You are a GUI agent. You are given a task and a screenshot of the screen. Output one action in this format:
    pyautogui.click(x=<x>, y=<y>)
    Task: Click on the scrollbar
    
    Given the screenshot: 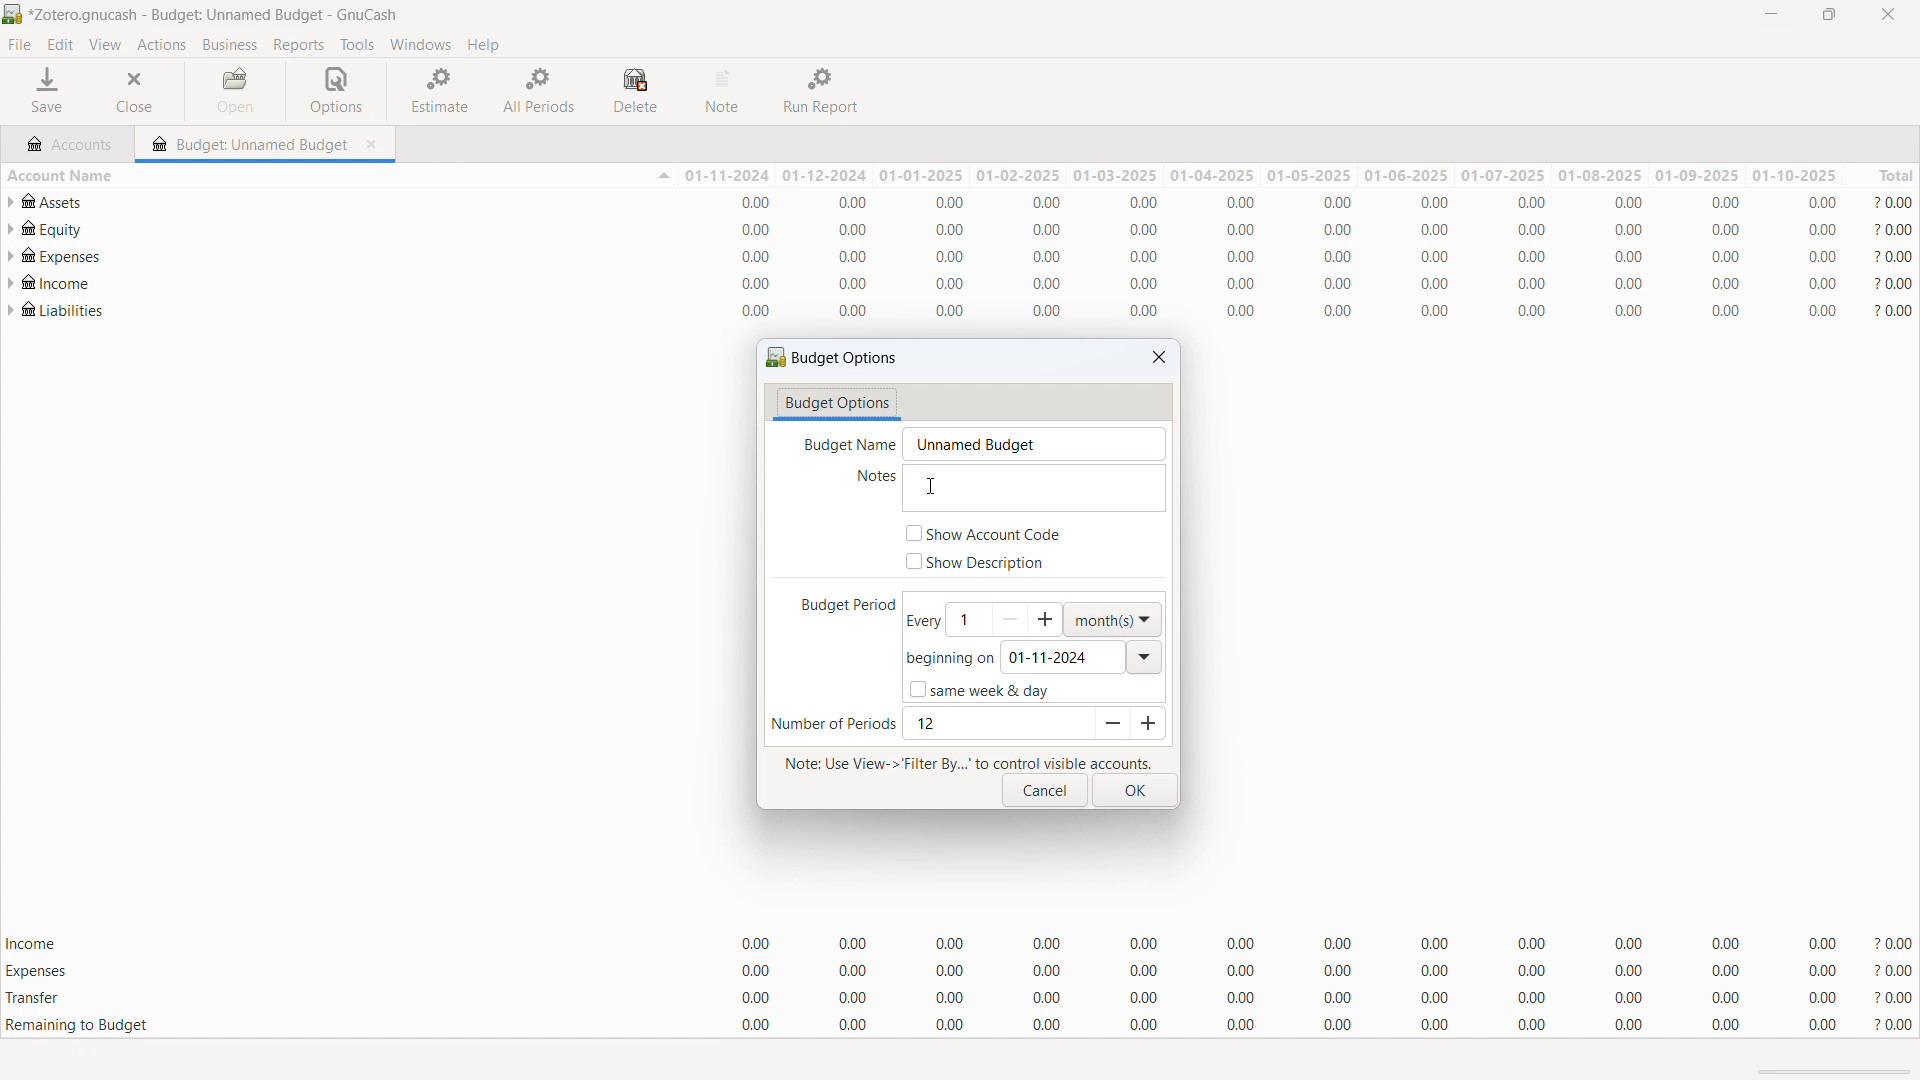 What is the action you would take?
    pyautogui.click(x=1836, y=1073)
    